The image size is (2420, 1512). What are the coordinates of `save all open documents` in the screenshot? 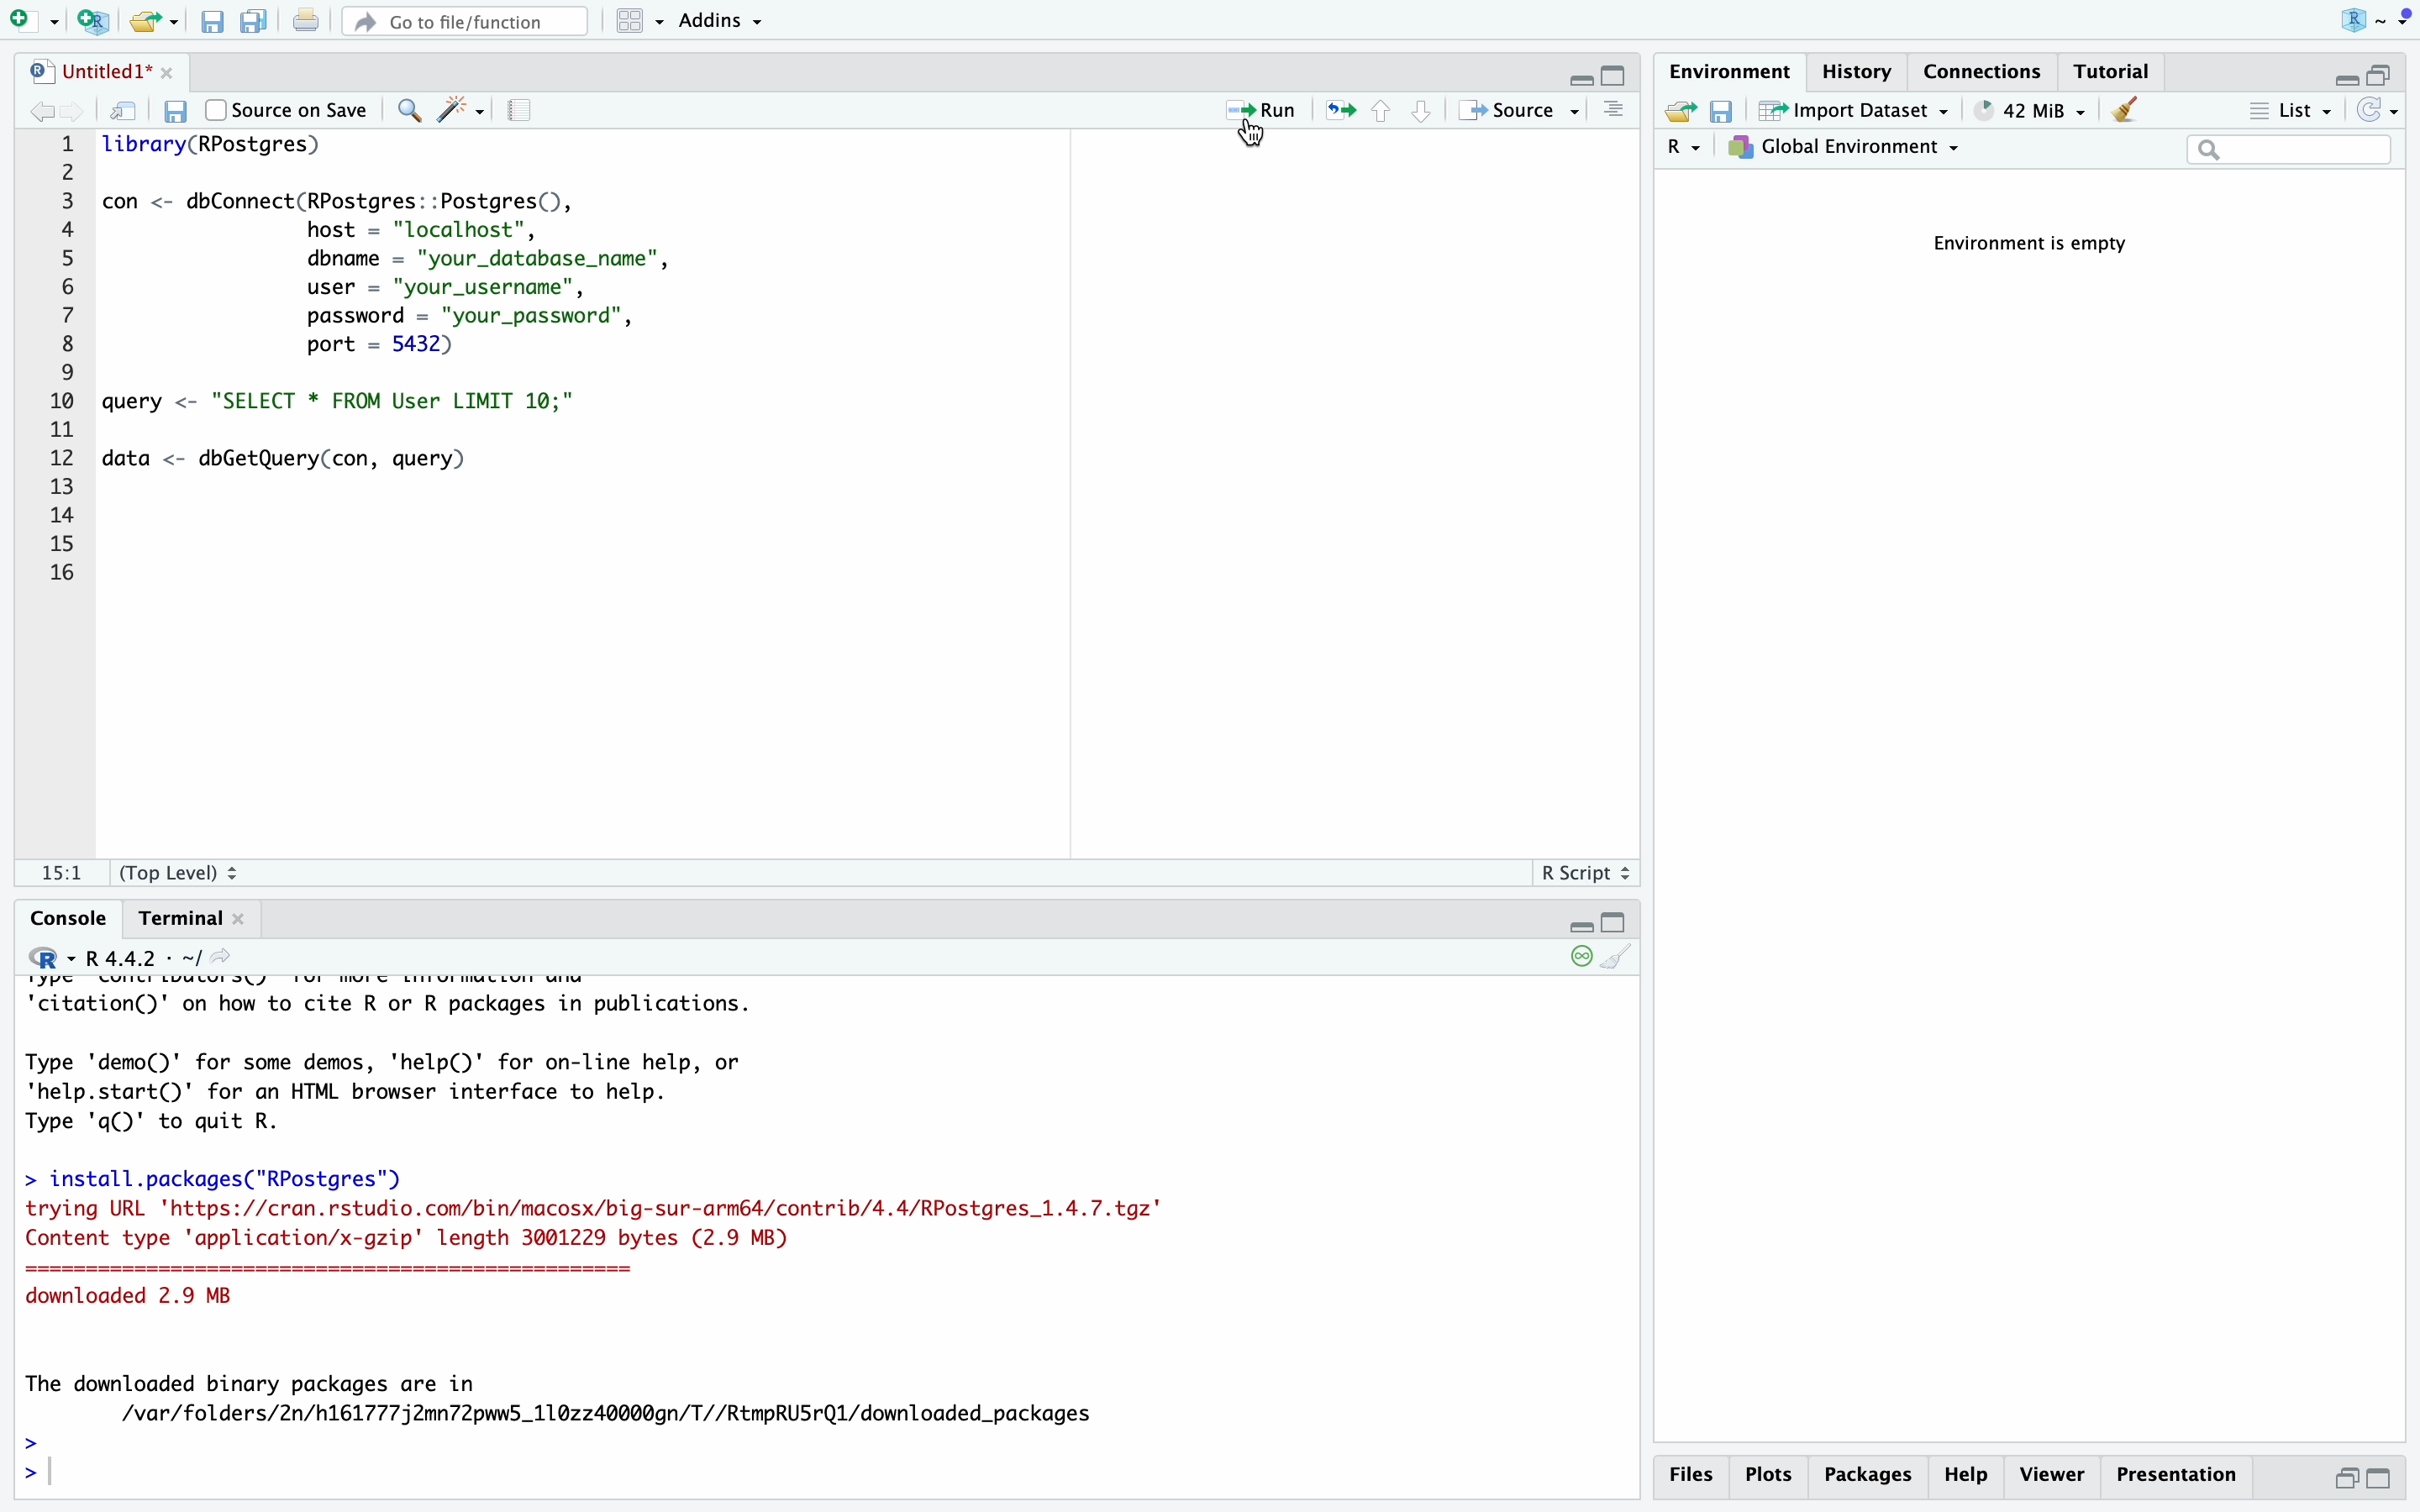 It's located at (252, 21).